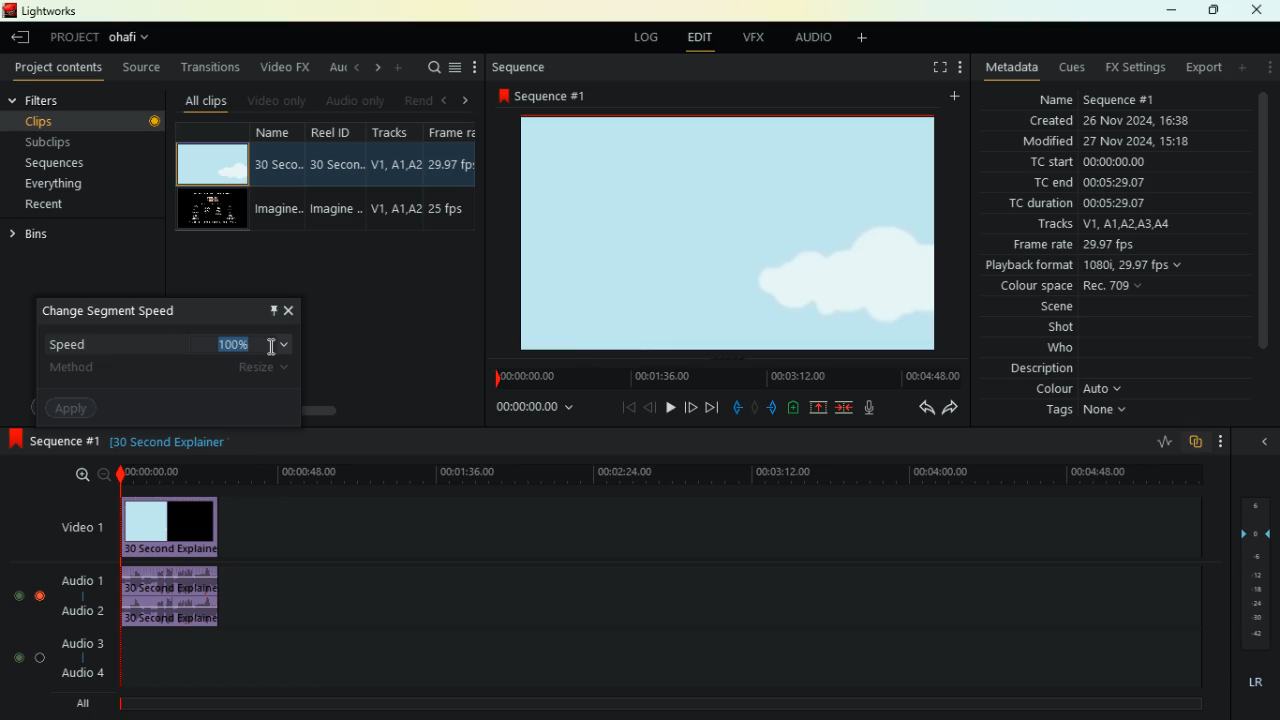  I want to click on name, so click(1092, 99).